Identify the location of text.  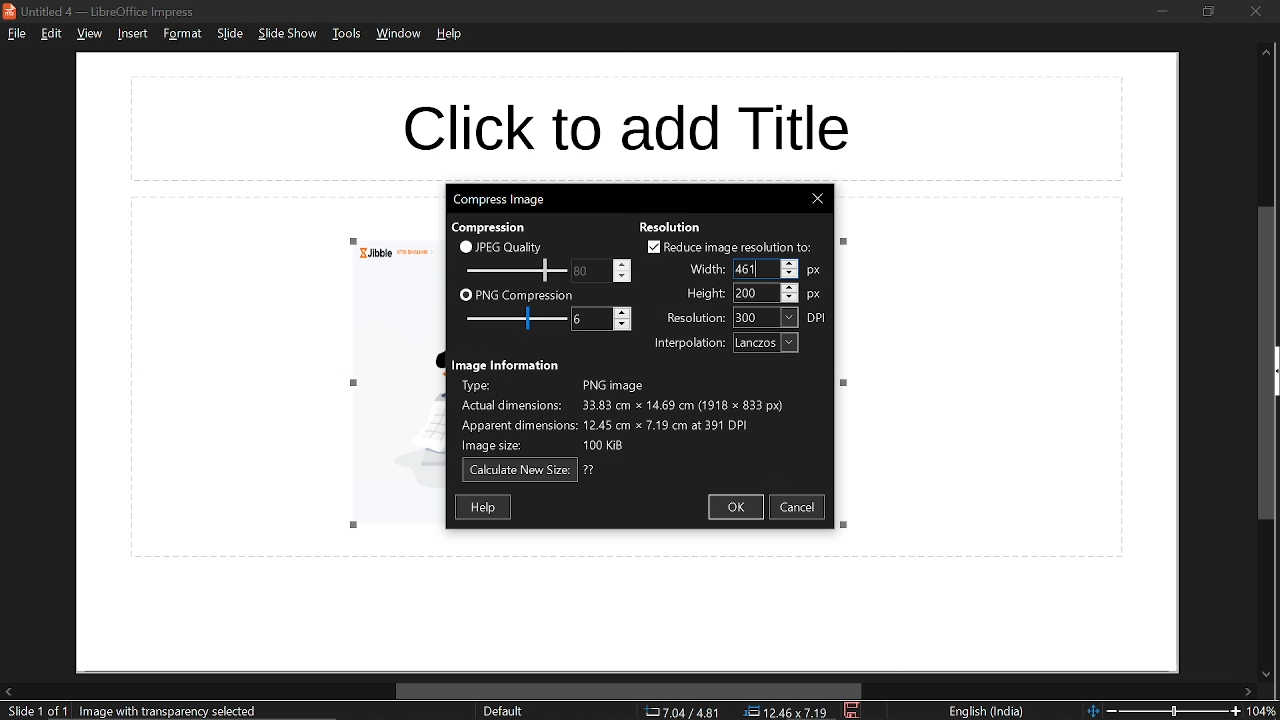
(706, 294).